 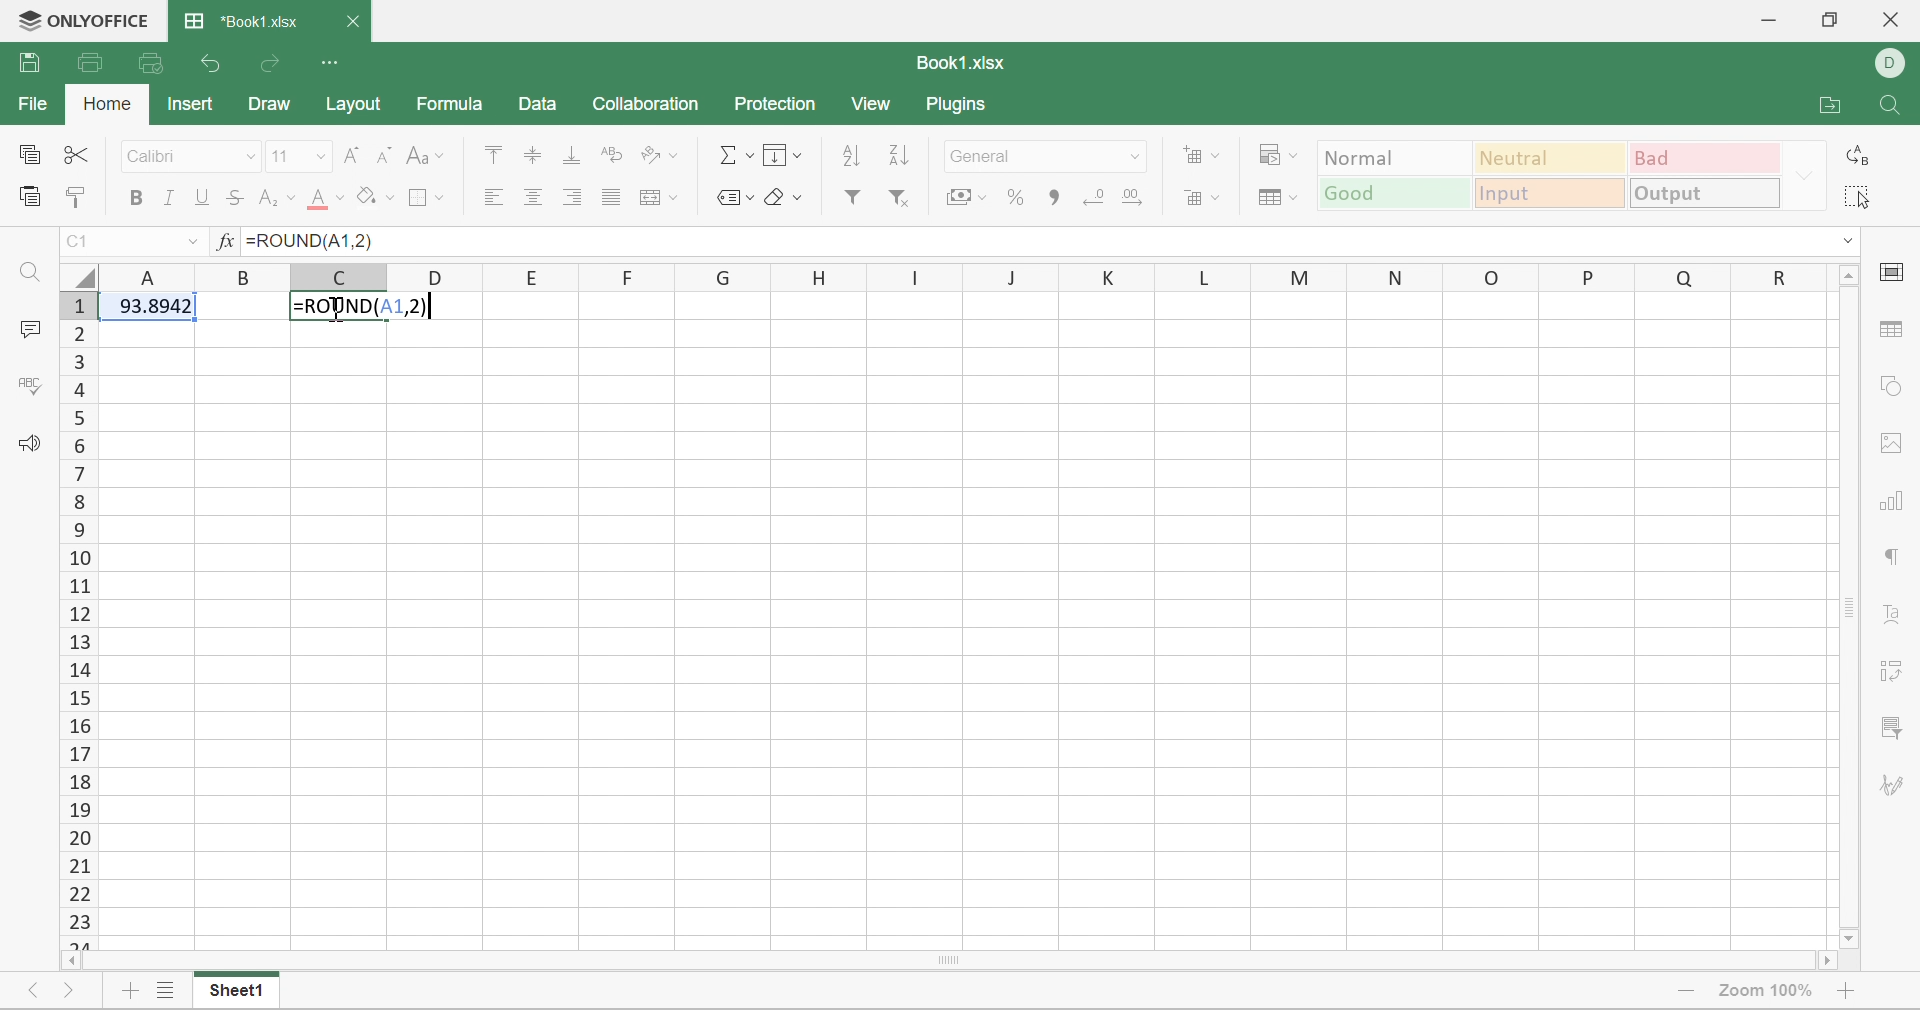 I want to click on Drop Down, so click(x=1805, y=175).